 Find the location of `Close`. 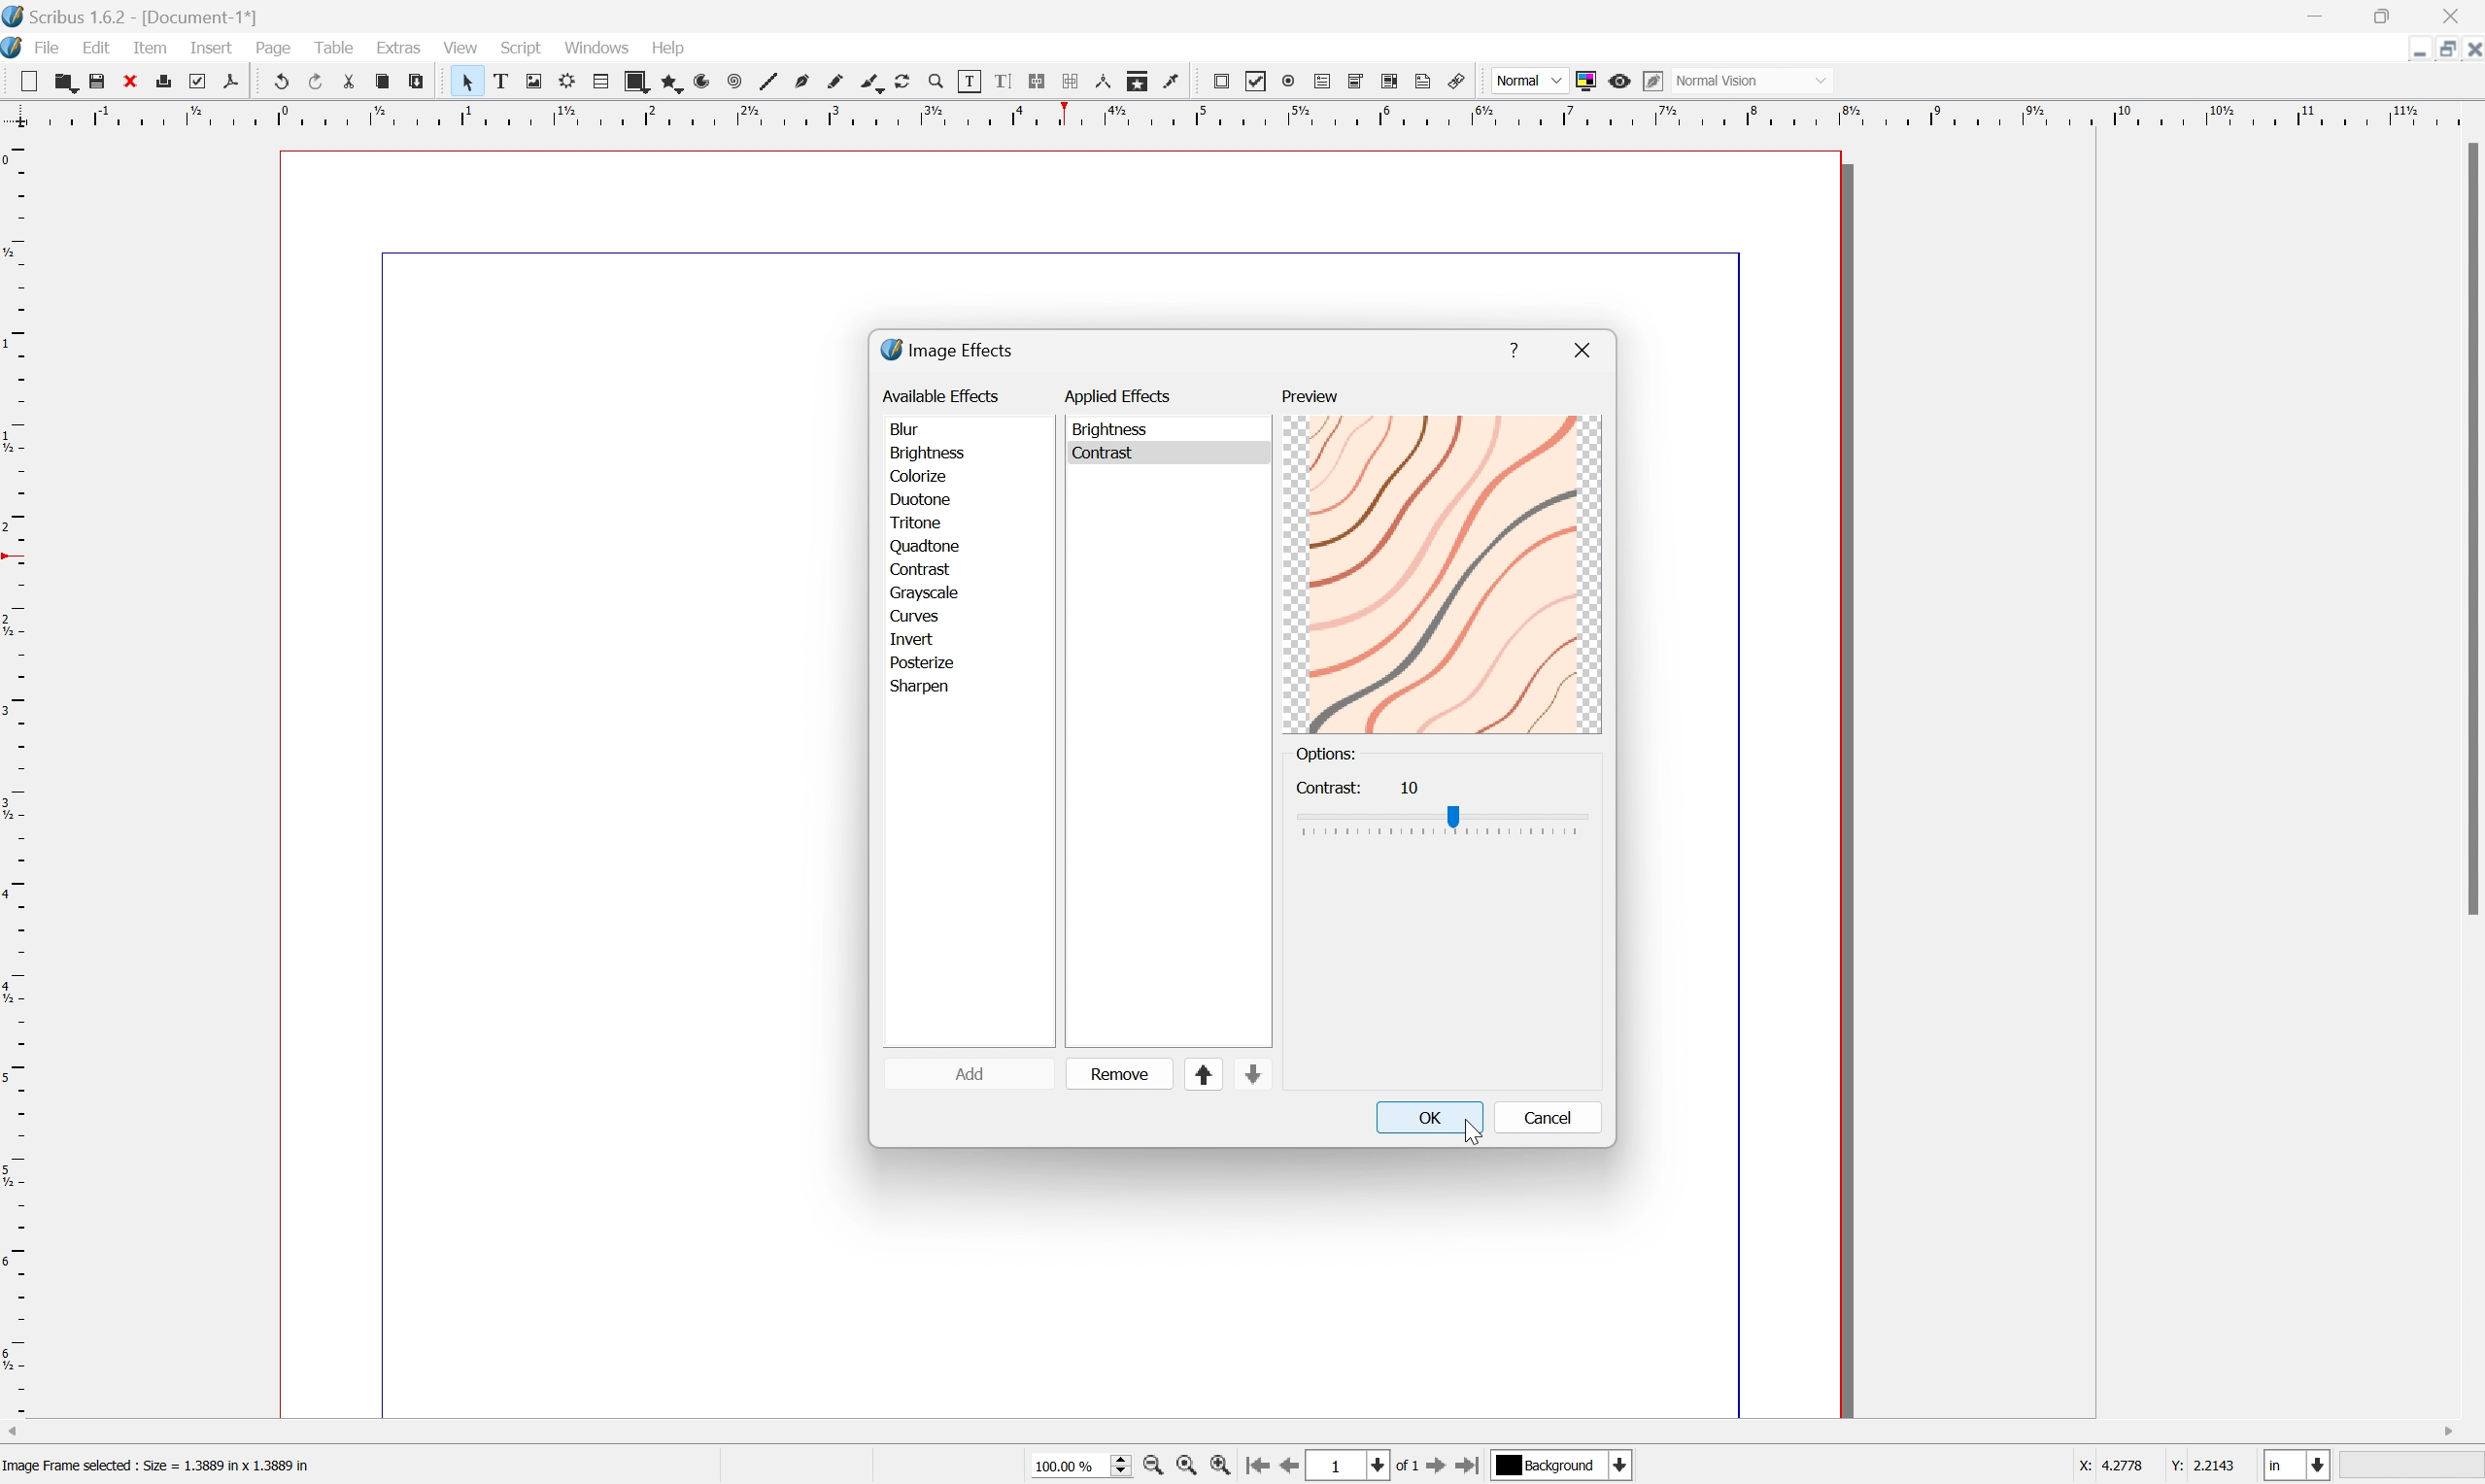

Close is located at coordinates (133, 81).